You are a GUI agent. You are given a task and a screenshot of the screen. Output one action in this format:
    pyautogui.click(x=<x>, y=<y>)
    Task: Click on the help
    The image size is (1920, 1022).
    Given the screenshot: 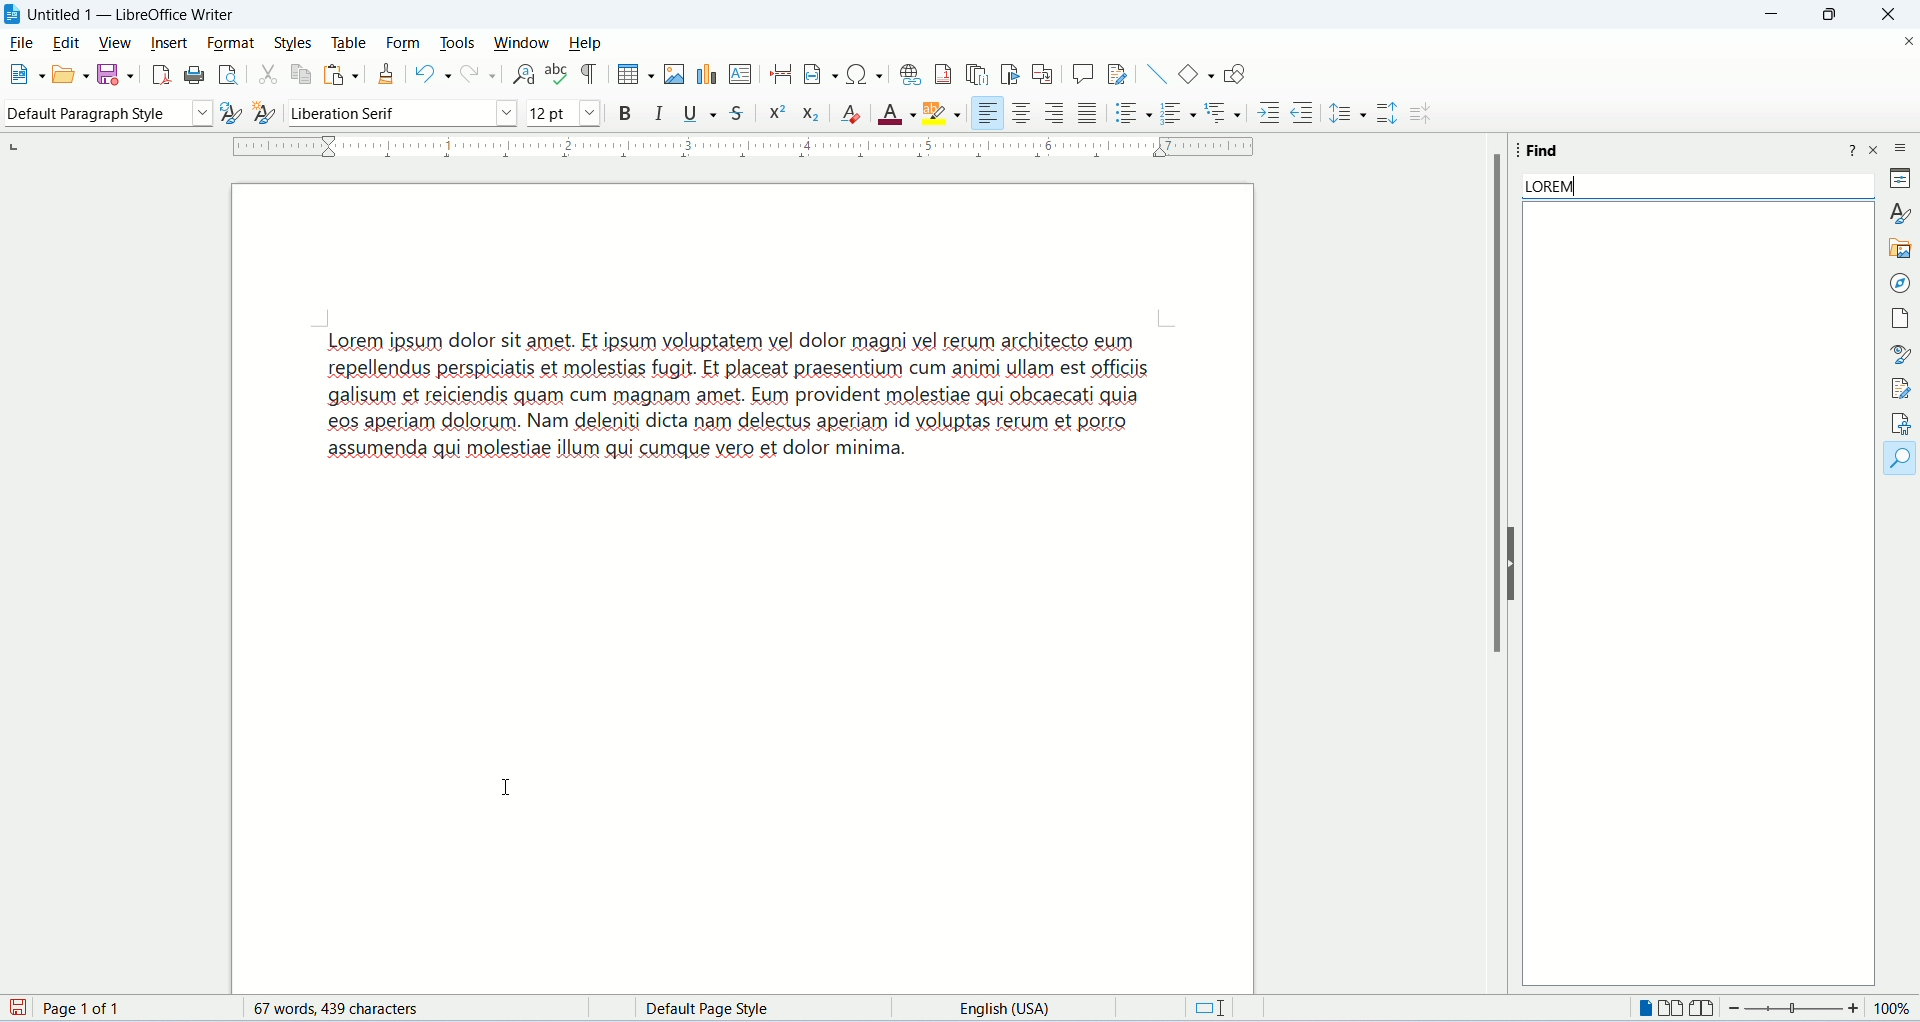 What is the action you would take?
    pyautogui.click(x=1853, y=151)
    